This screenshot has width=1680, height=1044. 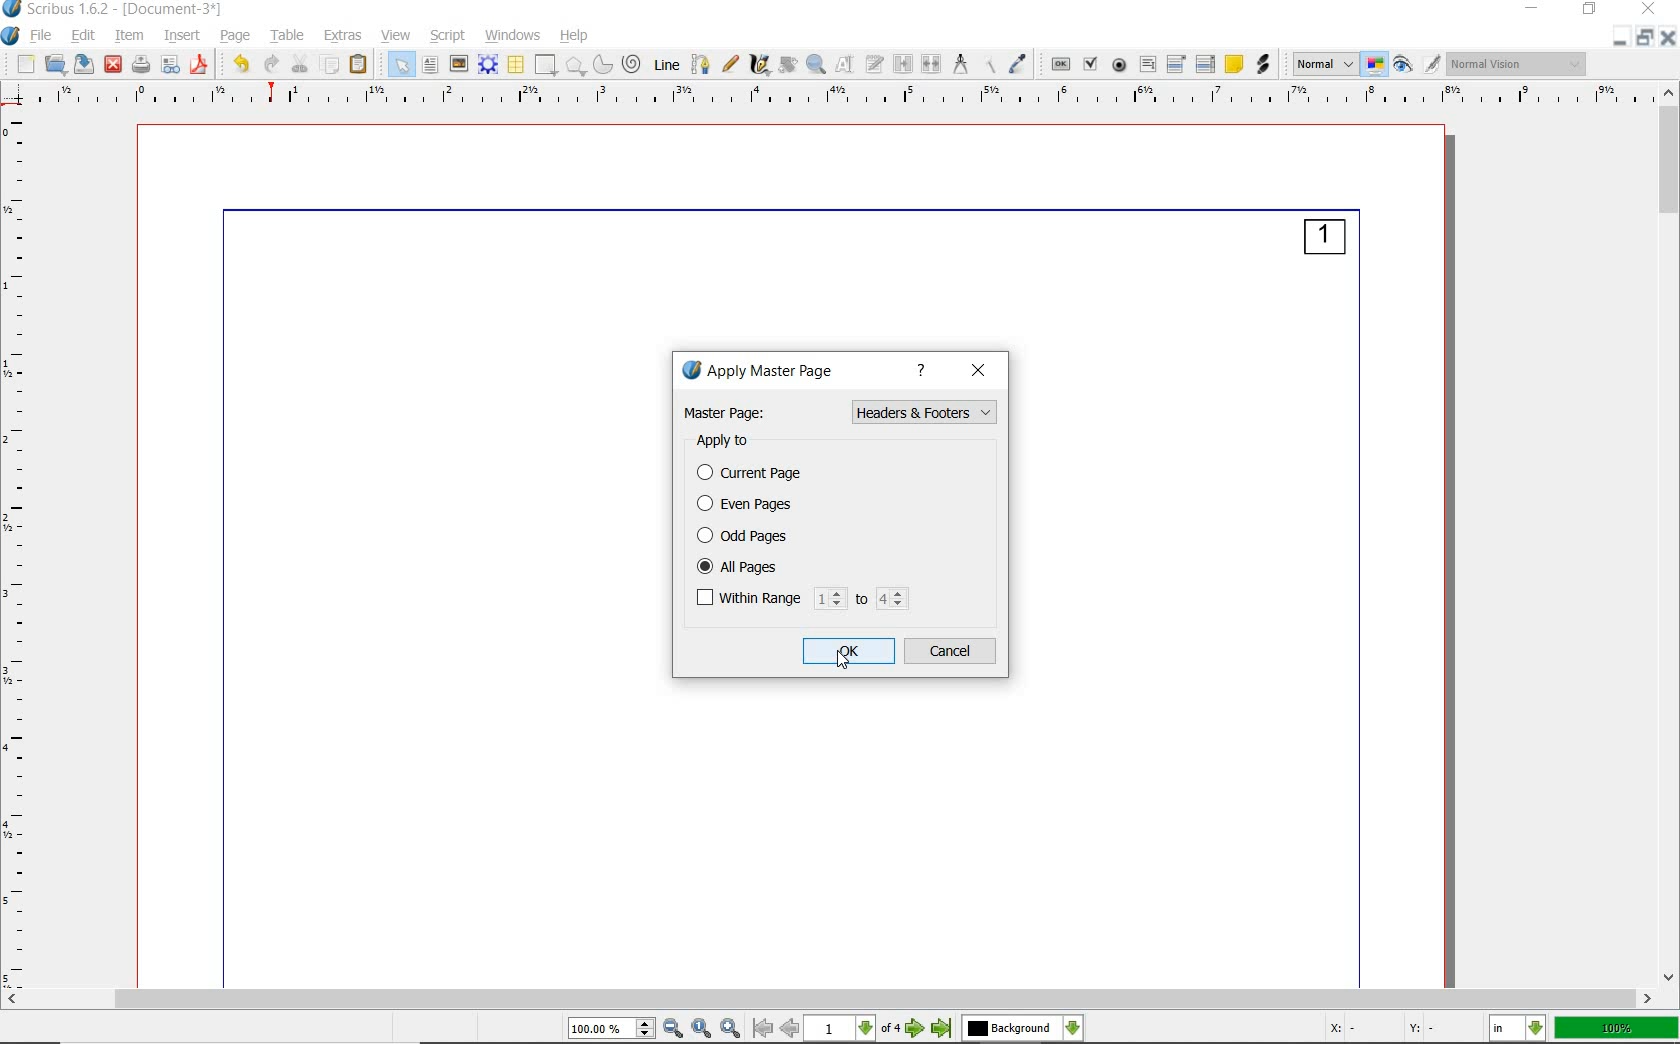 I want to click on select current zoom level, so click(x=613, y=1029).